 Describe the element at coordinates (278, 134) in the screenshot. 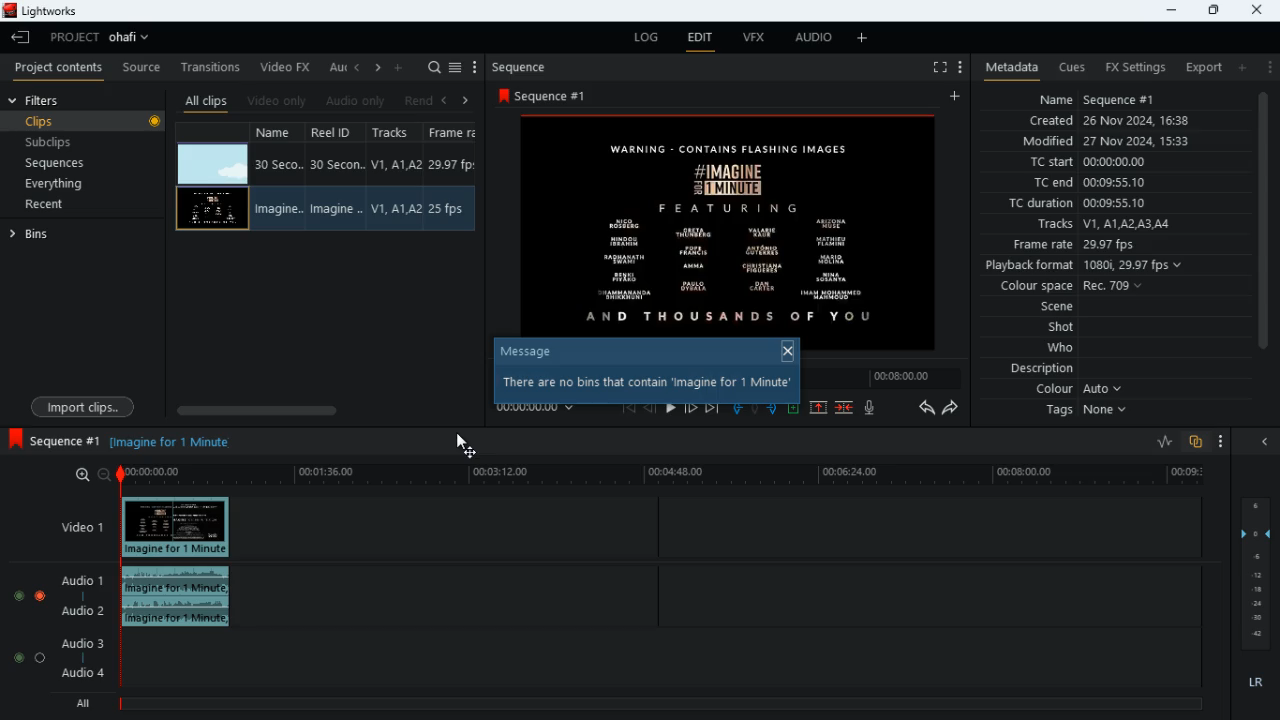

I see `name` at that location.